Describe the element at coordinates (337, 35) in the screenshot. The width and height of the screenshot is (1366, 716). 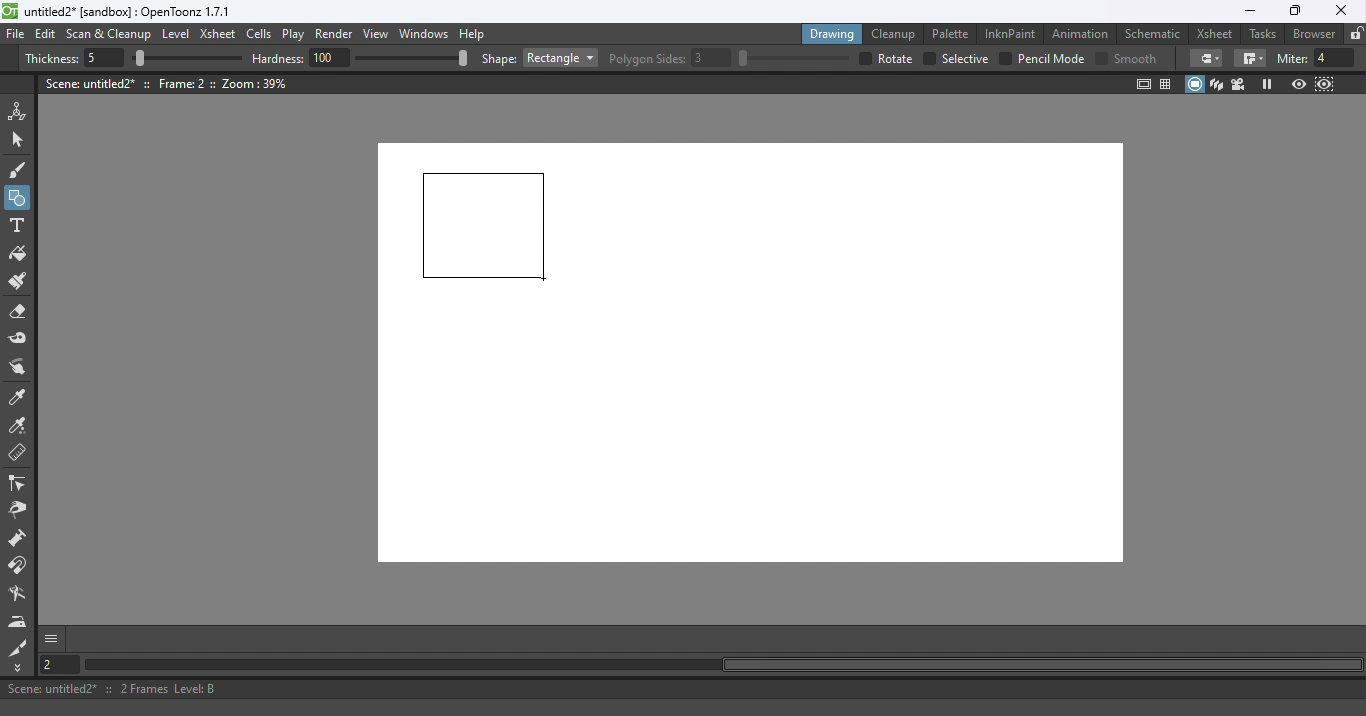
I see `Render` at that location.